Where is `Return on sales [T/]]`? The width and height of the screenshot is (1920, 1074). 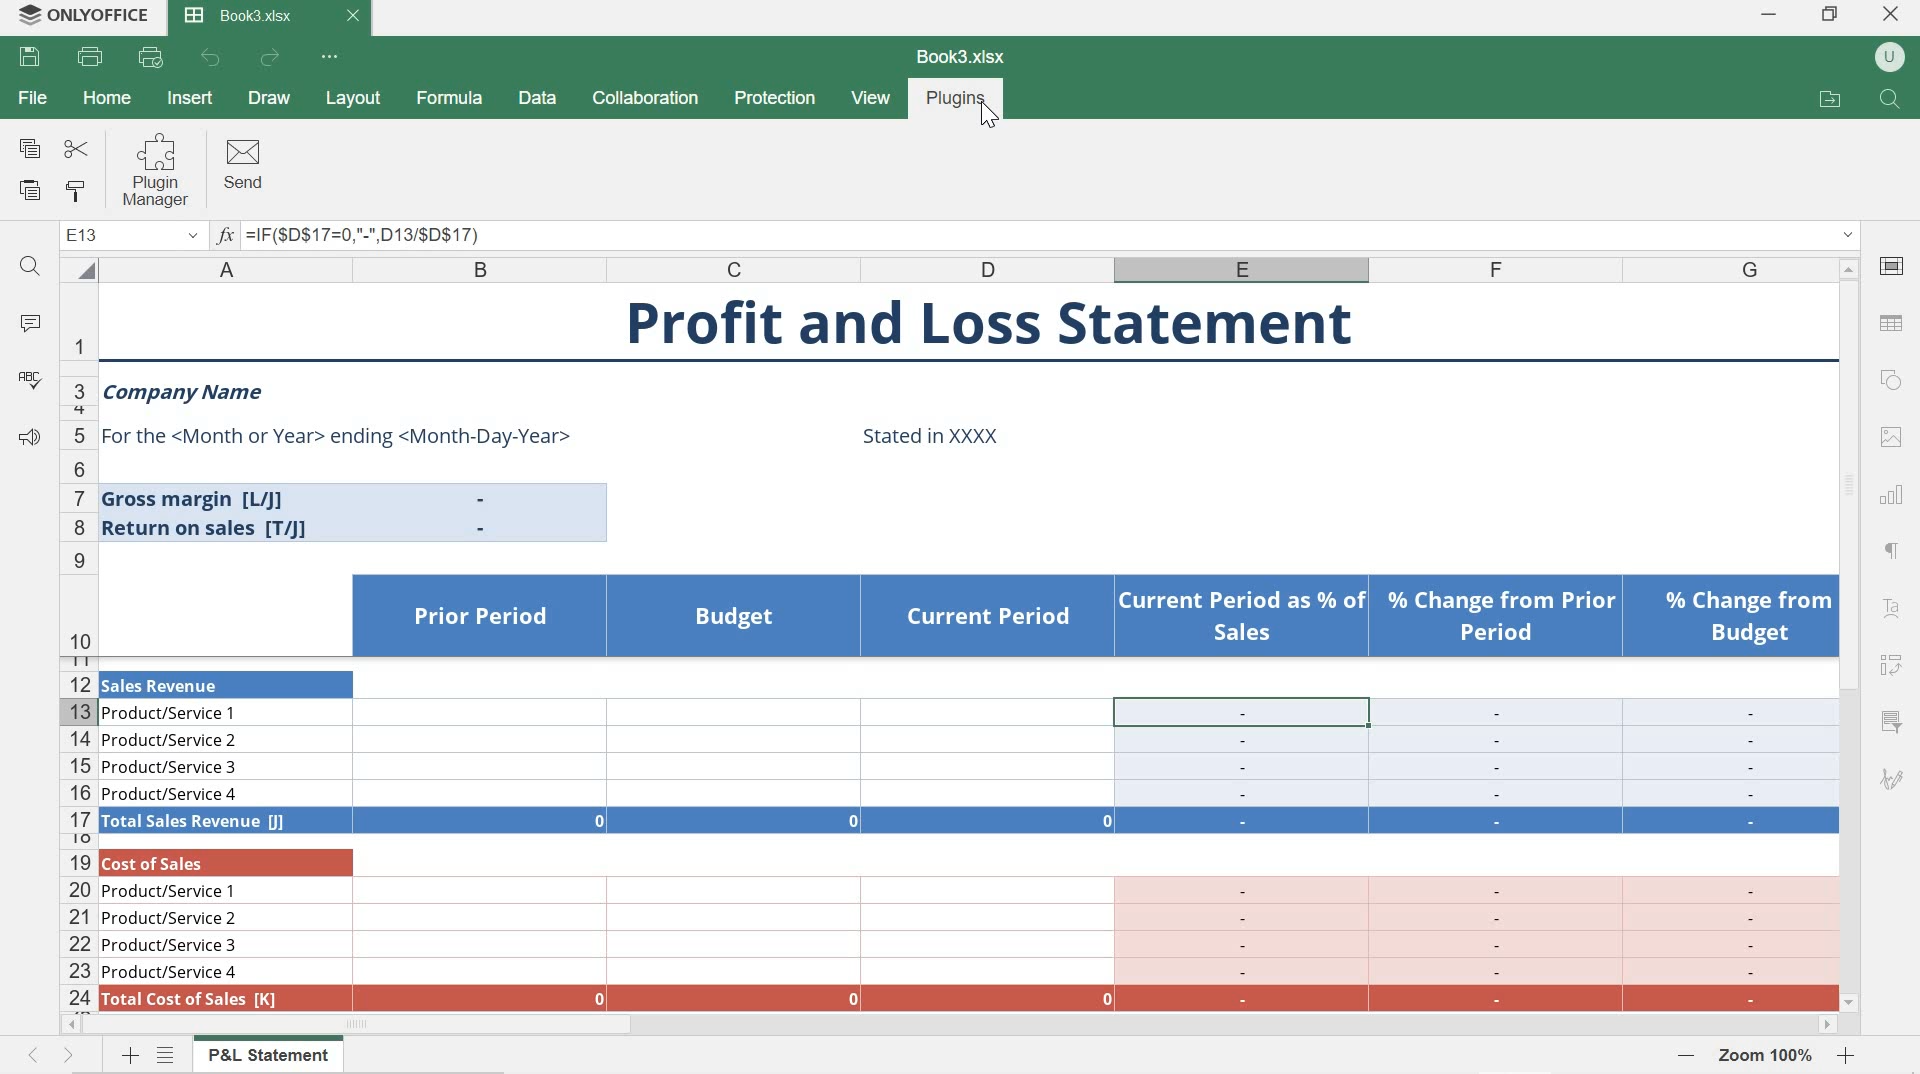
Return on sales [T/]] is located at coordinates (210, 529).